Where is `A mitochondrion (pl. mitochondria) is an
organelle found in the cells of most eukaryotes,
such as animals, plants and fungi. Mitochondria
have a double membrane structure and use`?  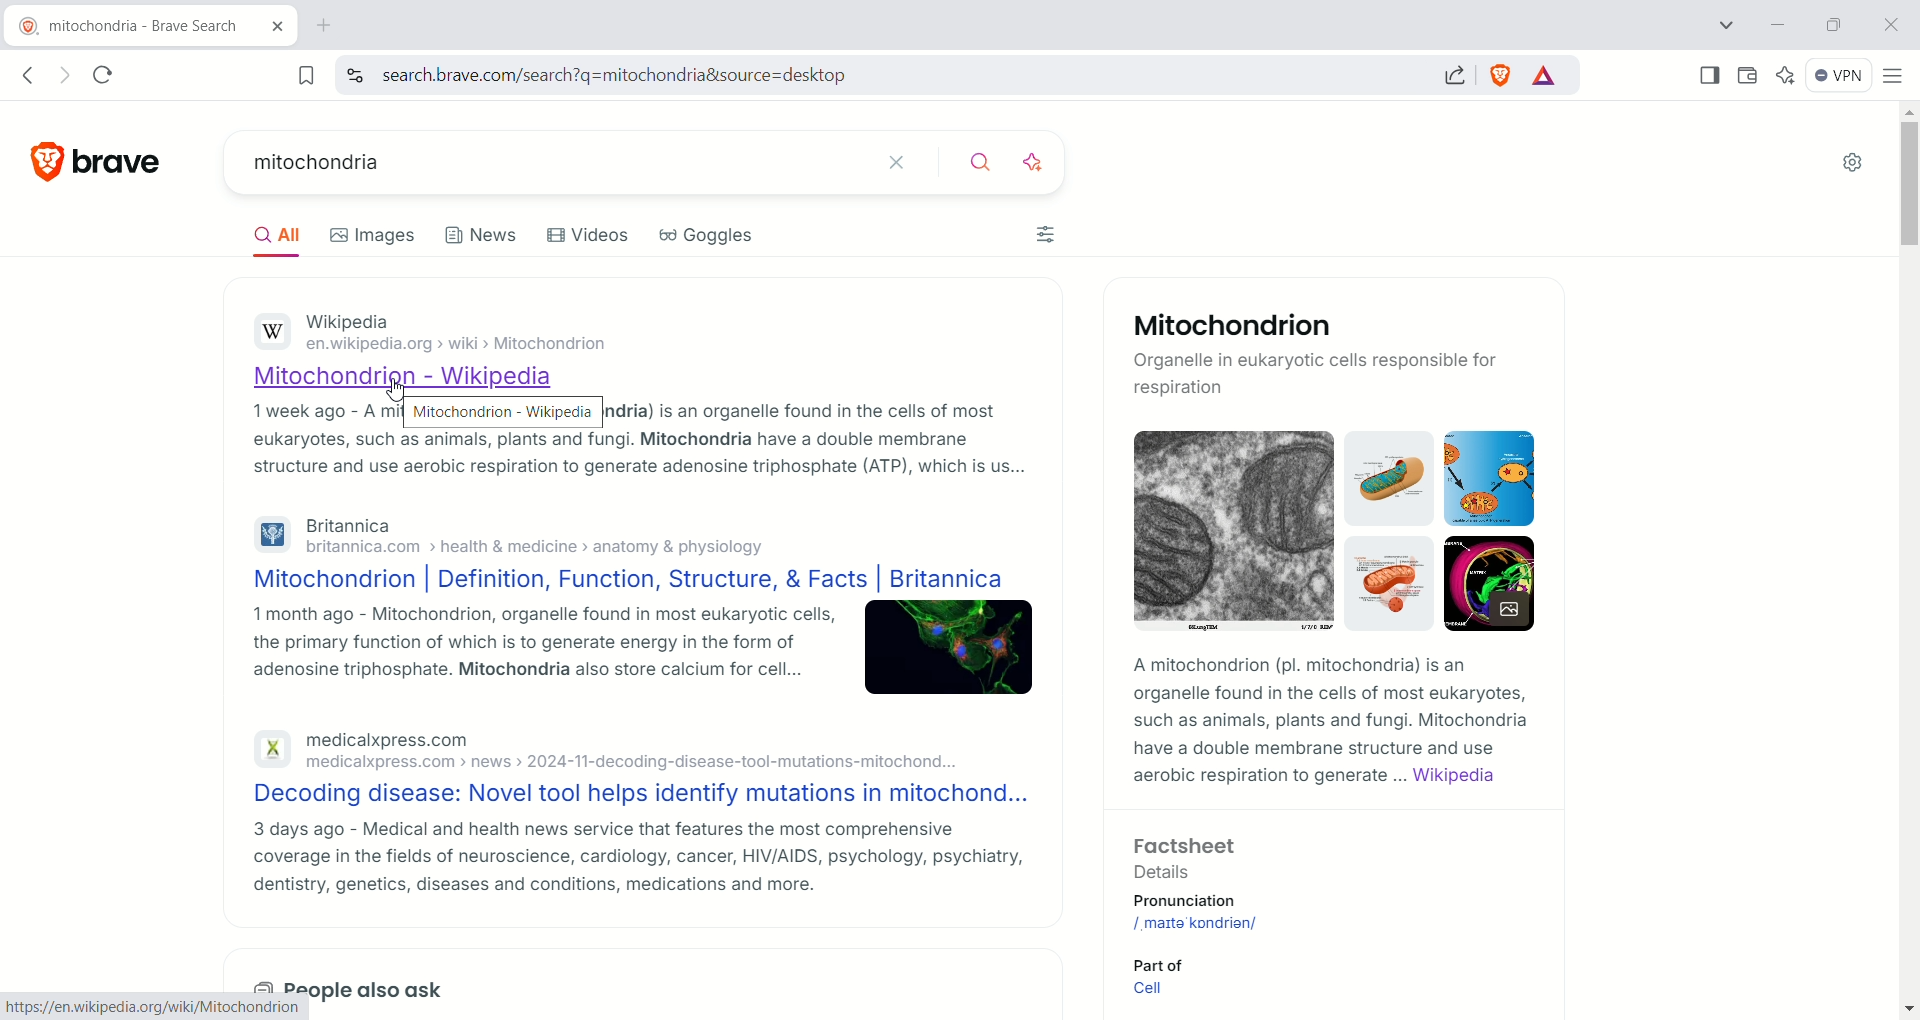
A mitochondrion (pl. mitochondria) is an
organelle found in the cells of most eukaryotes,
such as animals, plants and fungi. Mitochondria
have a double membrane structure and use is located at coordinates (1331, 700).